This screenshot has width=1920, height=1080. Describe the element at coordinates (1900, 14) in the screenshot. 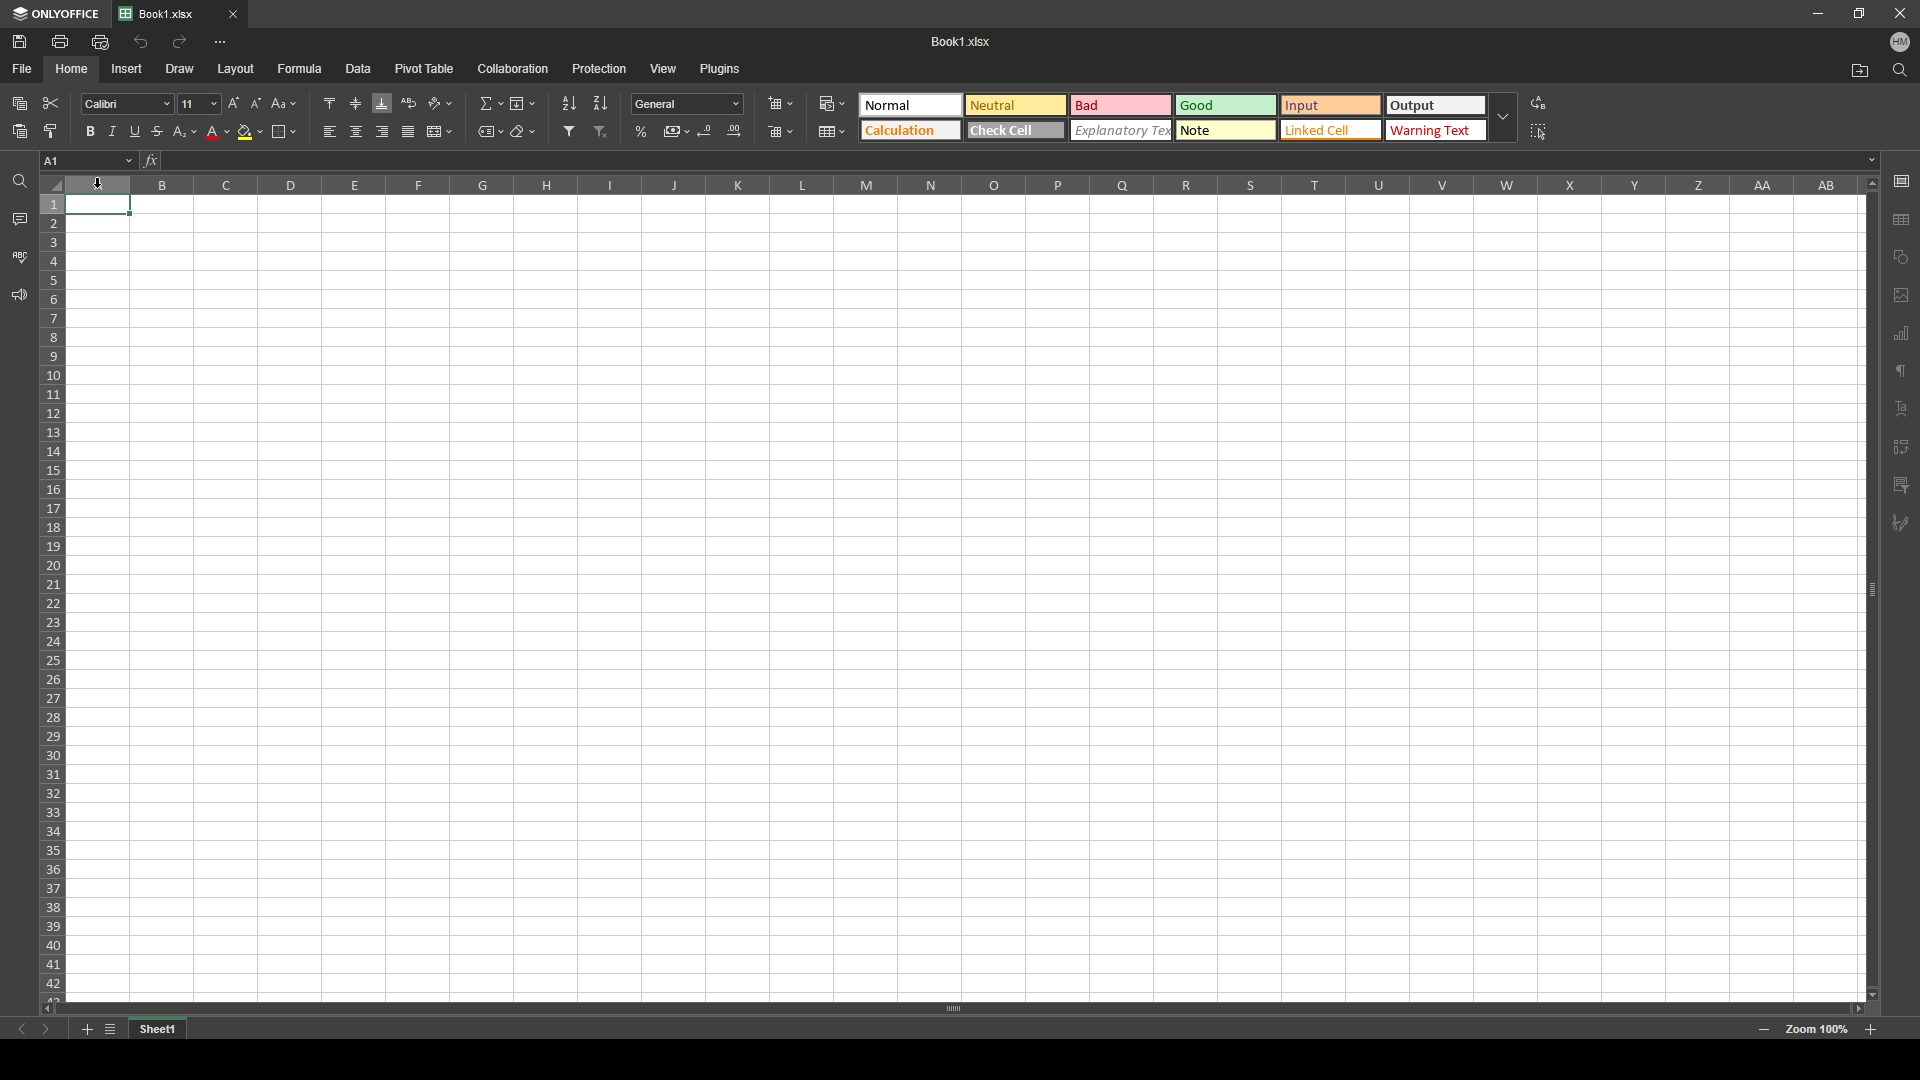

I see `close` at that location.